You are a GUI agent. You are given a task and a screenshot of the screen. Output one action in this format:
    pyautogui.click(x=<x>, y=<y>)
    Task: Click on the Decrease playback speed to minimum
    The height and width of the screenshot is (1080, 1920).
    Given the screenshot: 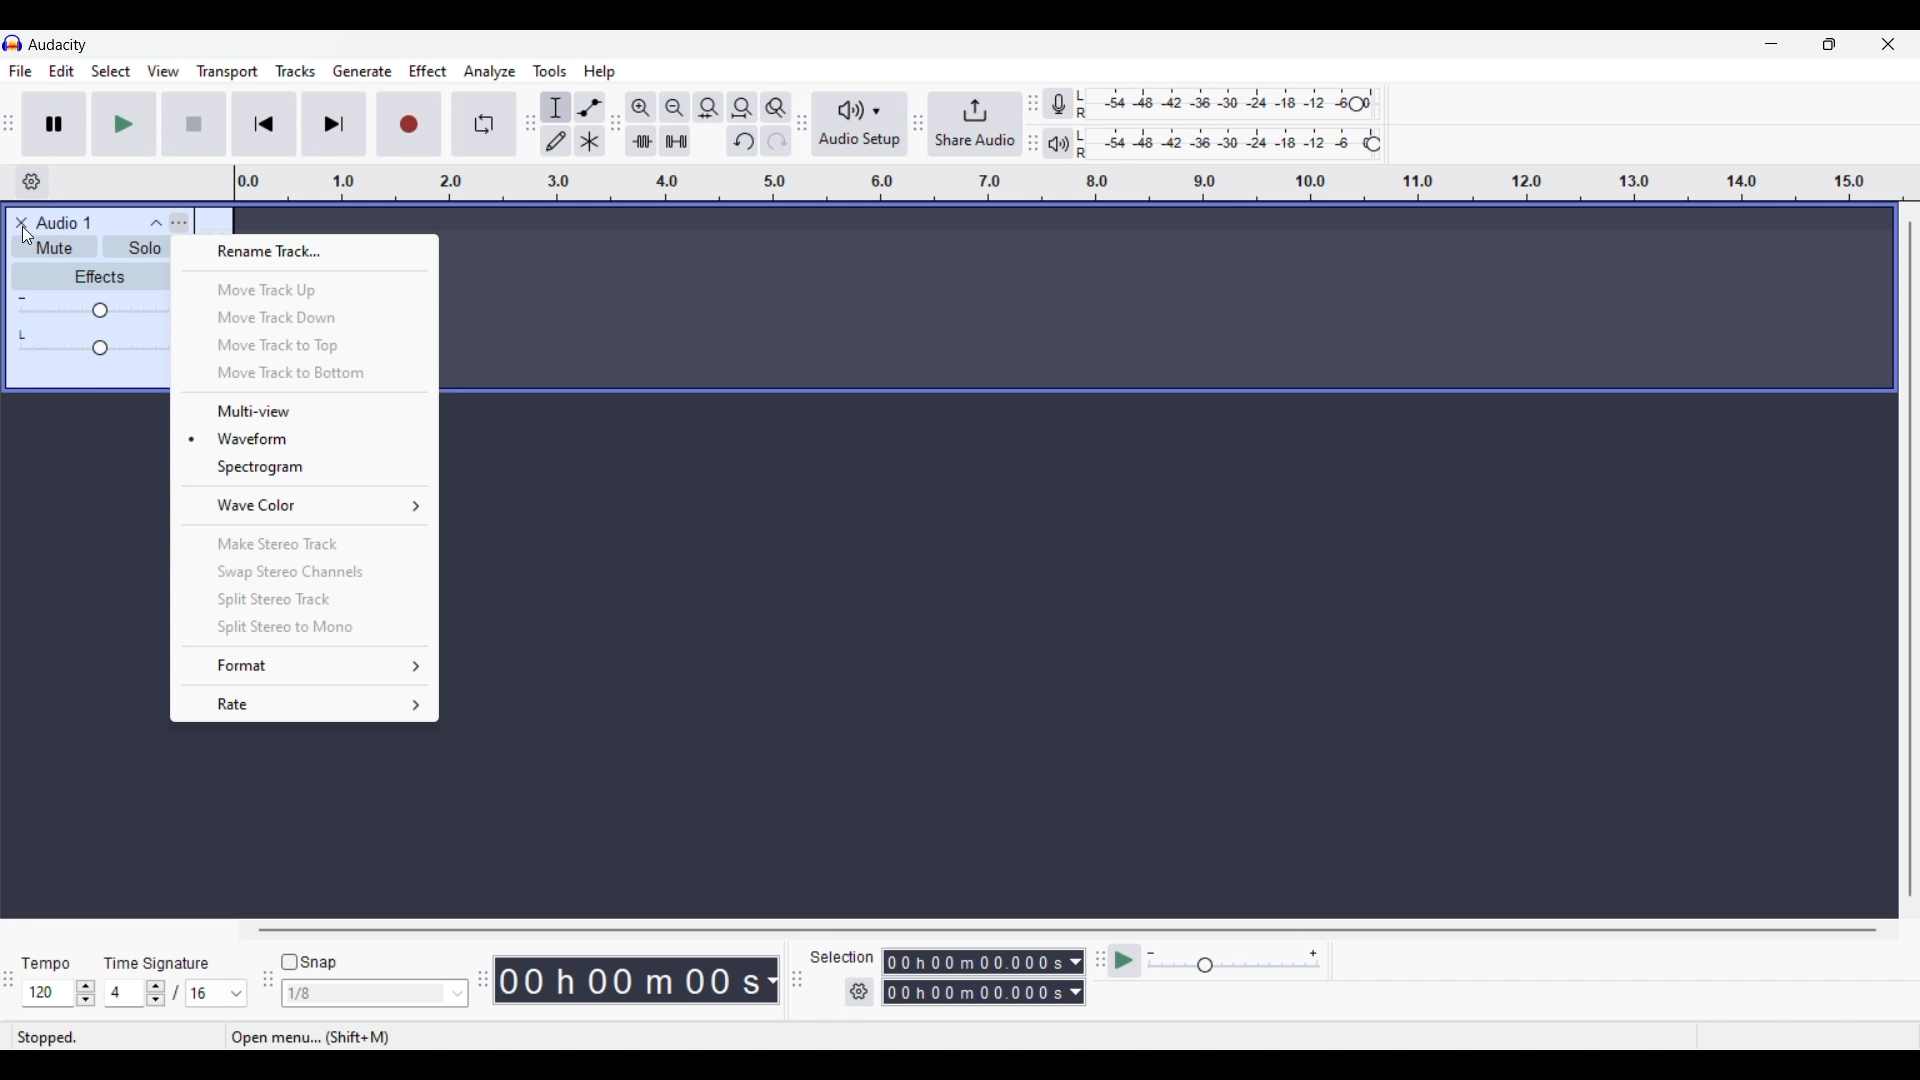 What is the action you would take?
    pyautogui.click(x=1151, y=954)
    